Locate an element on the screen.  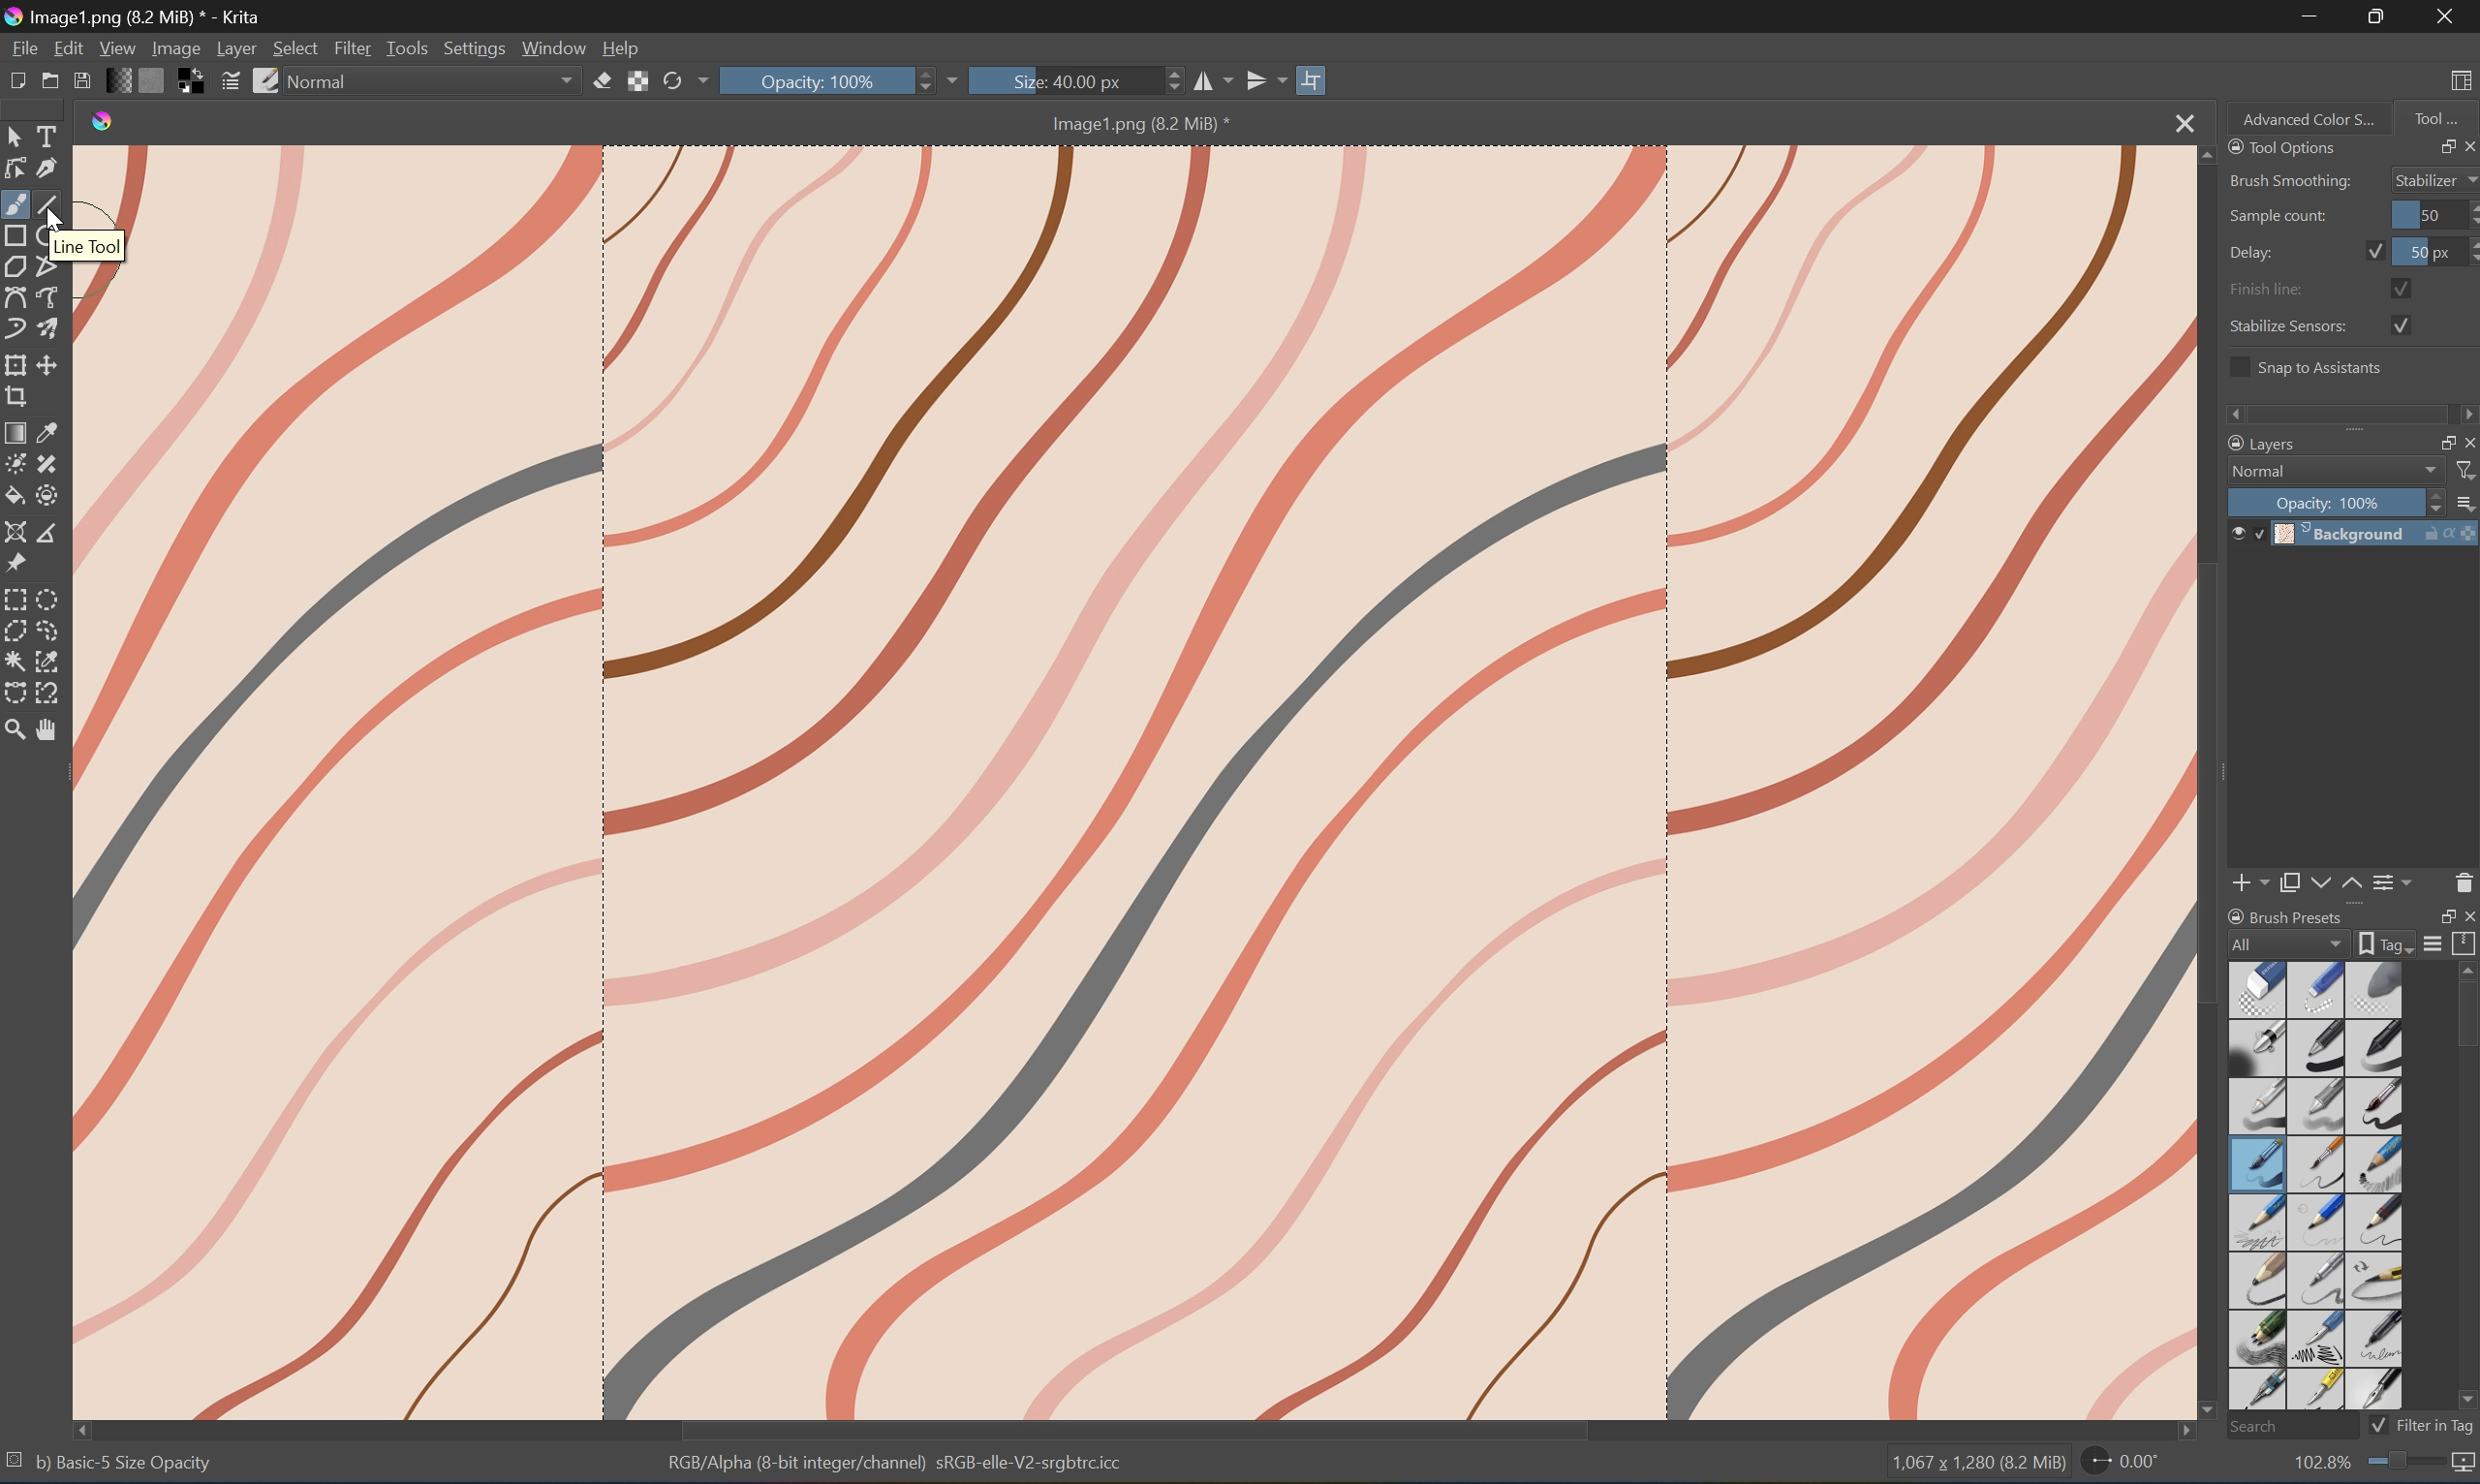
Normal is located at coordinates (2259, 471).